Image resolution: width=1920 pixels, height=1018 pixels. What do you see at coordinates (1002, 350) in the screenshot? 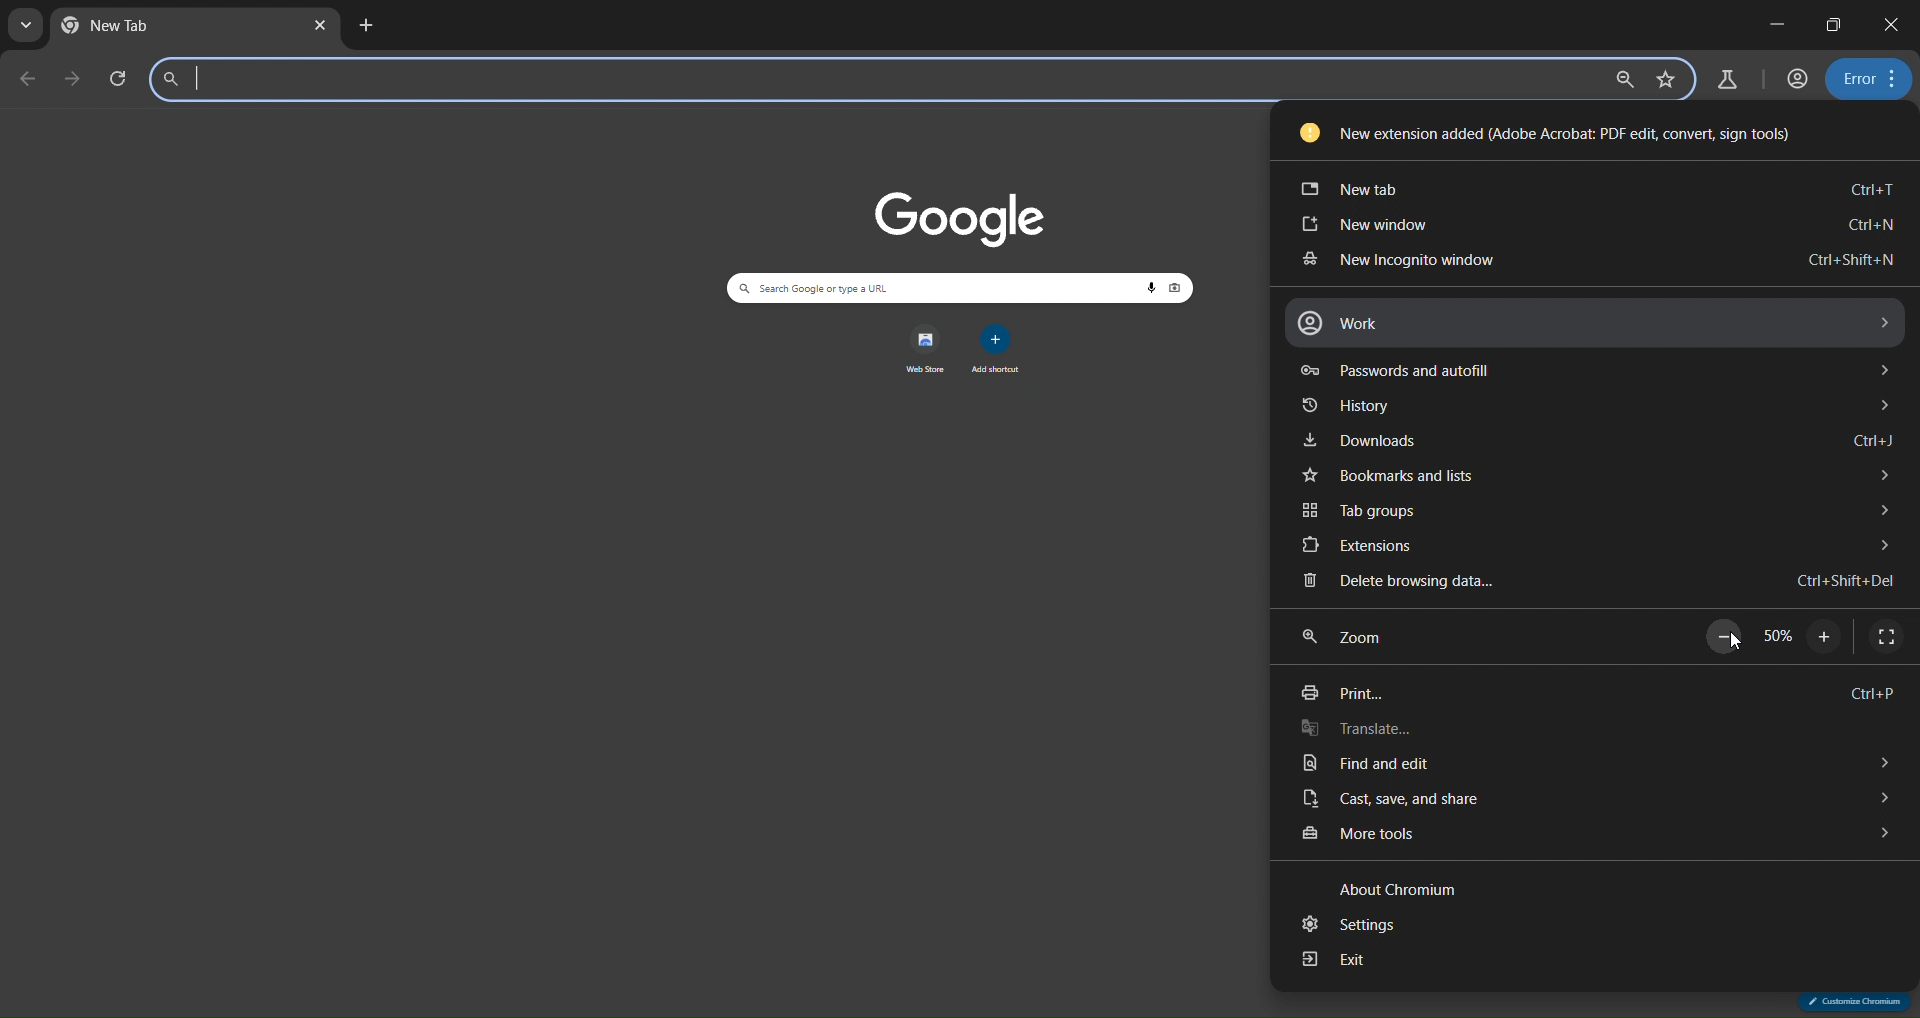
I see `add shortcut` at bounding box center [1002, 350].